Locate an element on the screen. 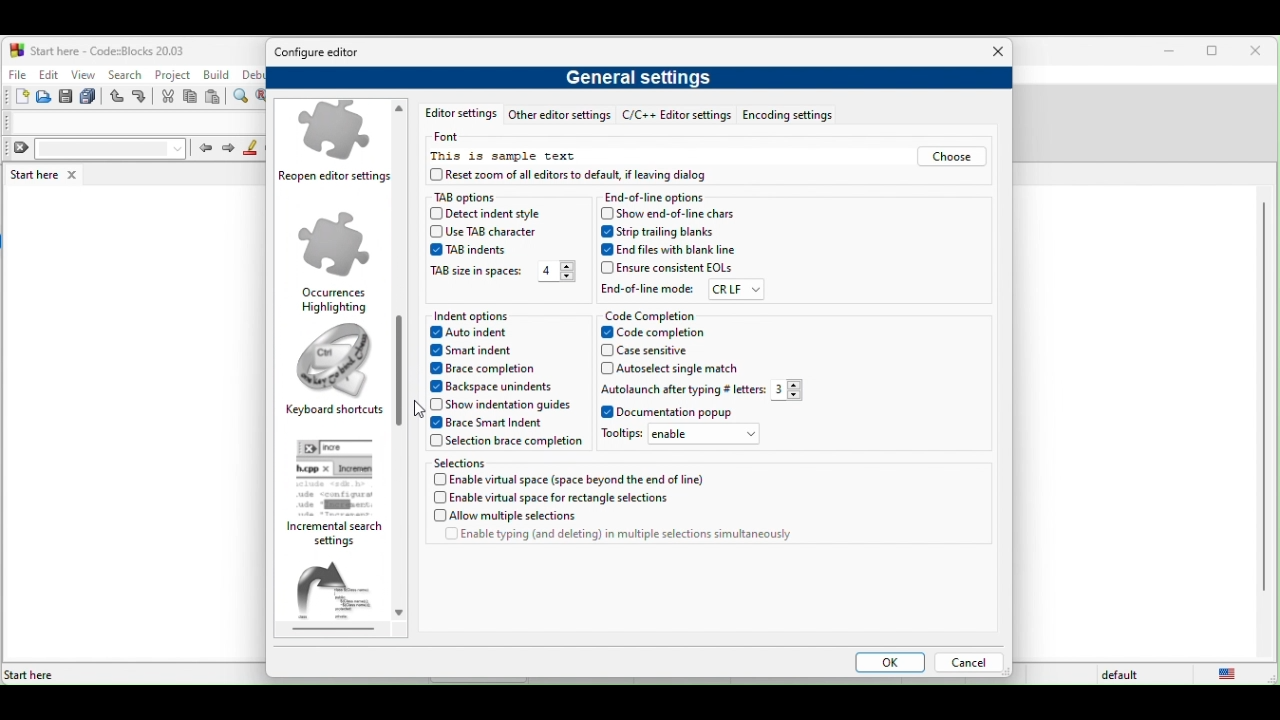 The width and height of the screenshot is (1280, 720). editor setting is located at coordinates (456, 115).